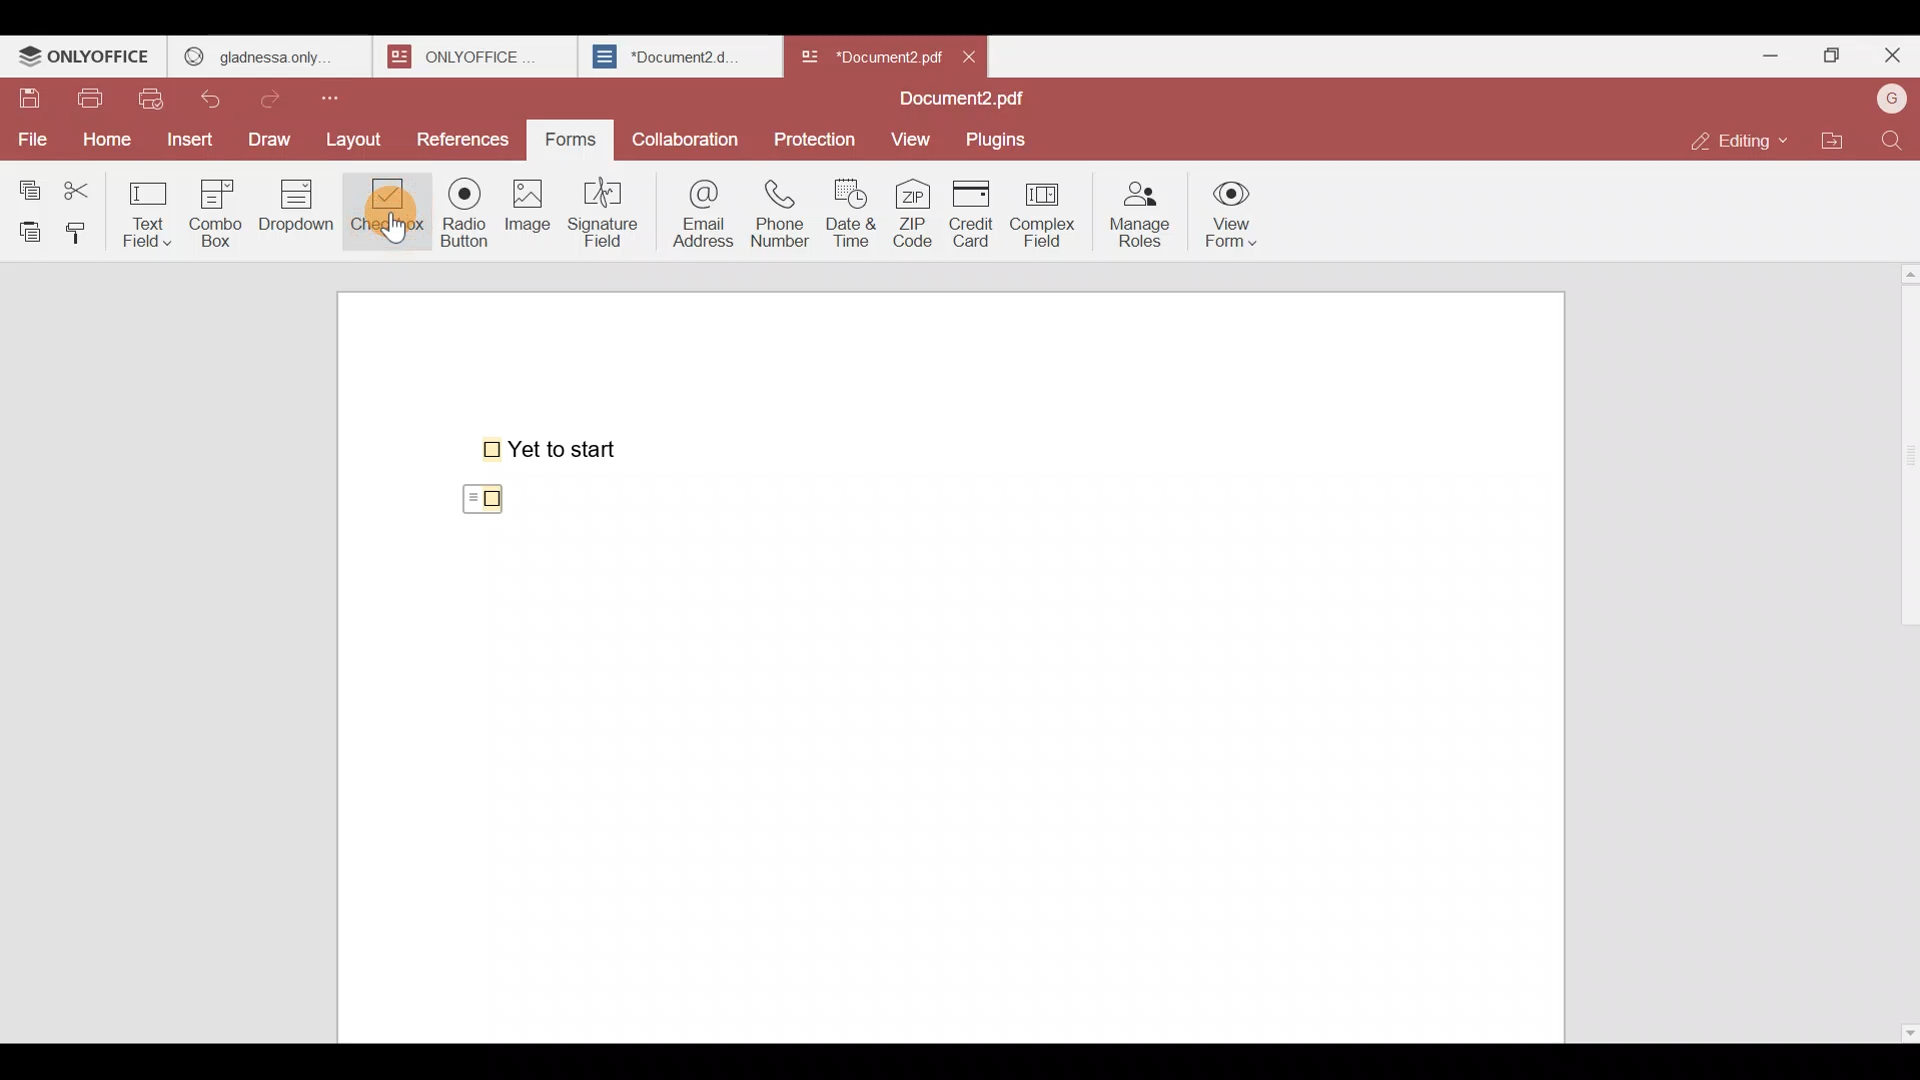  Describe the element at coordinates (1234, 215) in the screenshot. I see `View form` at that location.